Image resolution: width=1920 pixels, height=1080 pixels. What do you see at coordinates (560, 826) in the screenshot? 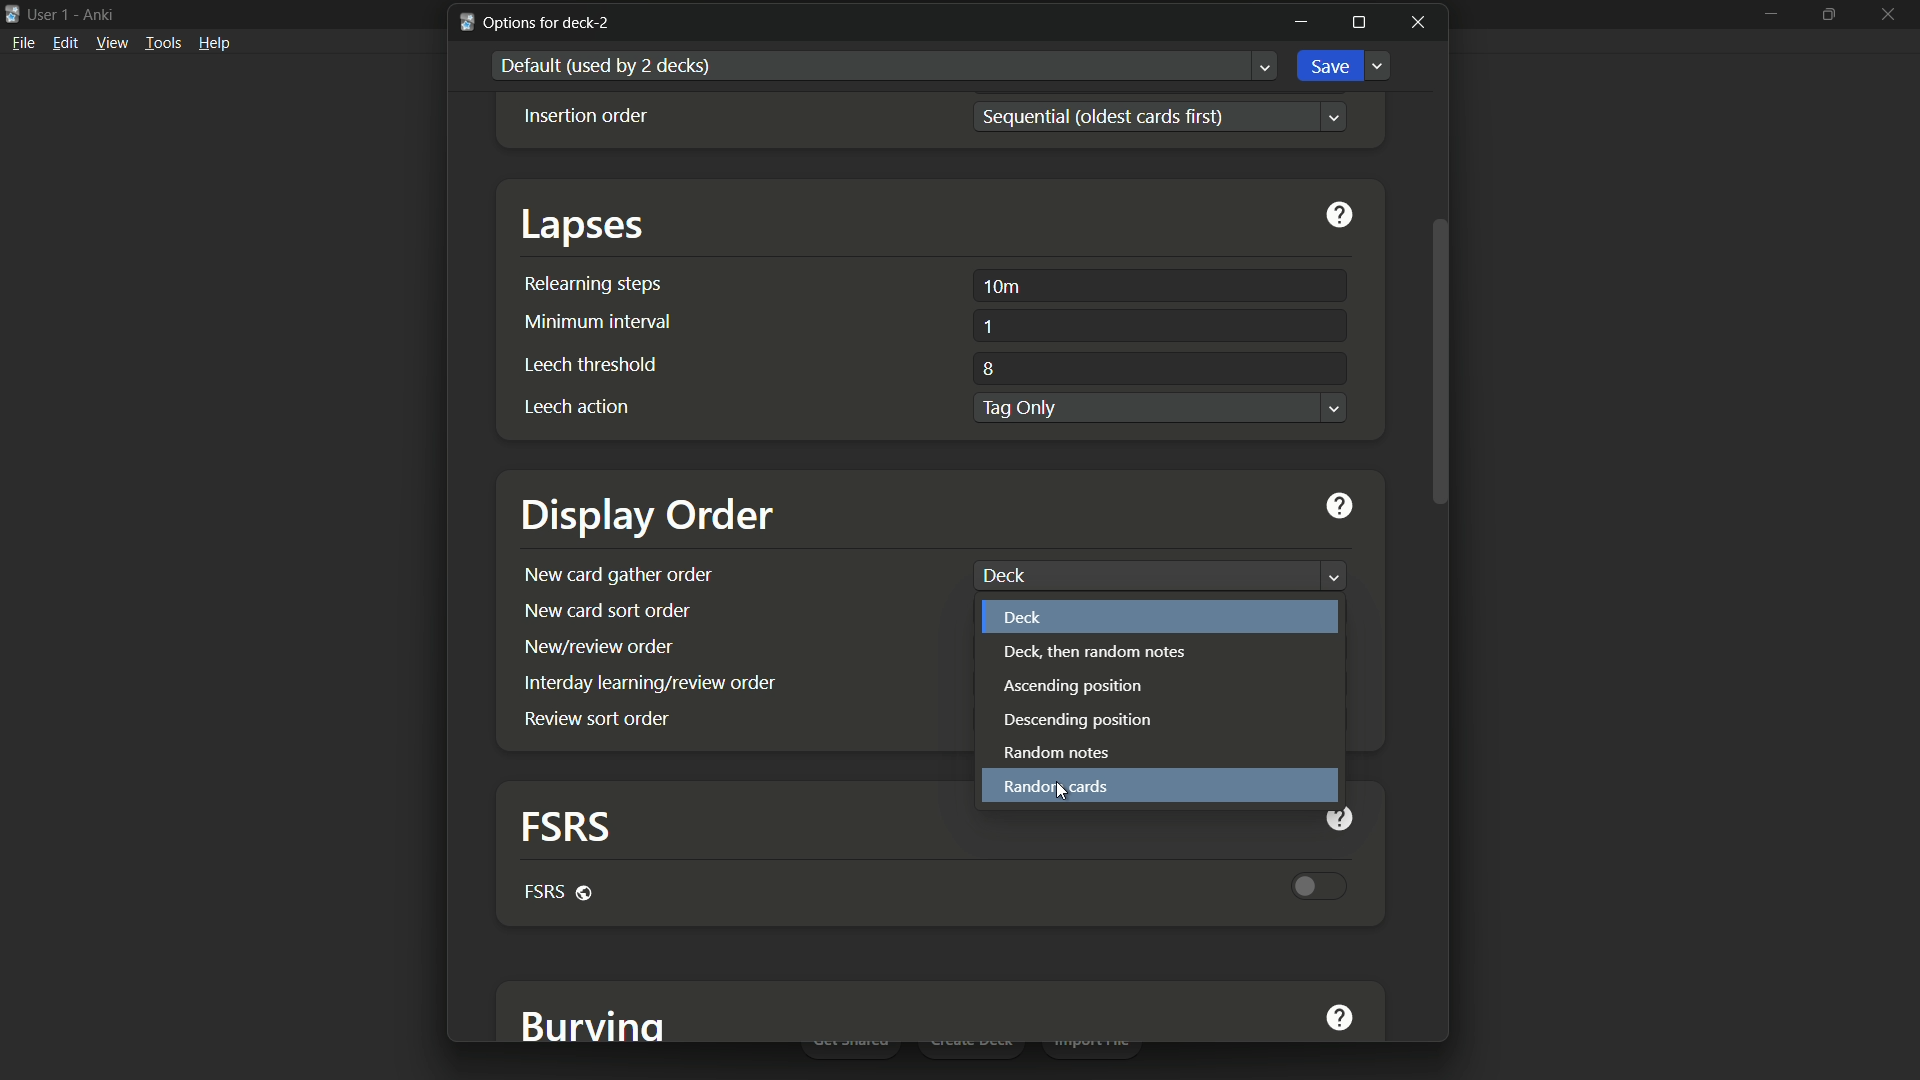
I see `fsrs` at bounding box center [560, 826].